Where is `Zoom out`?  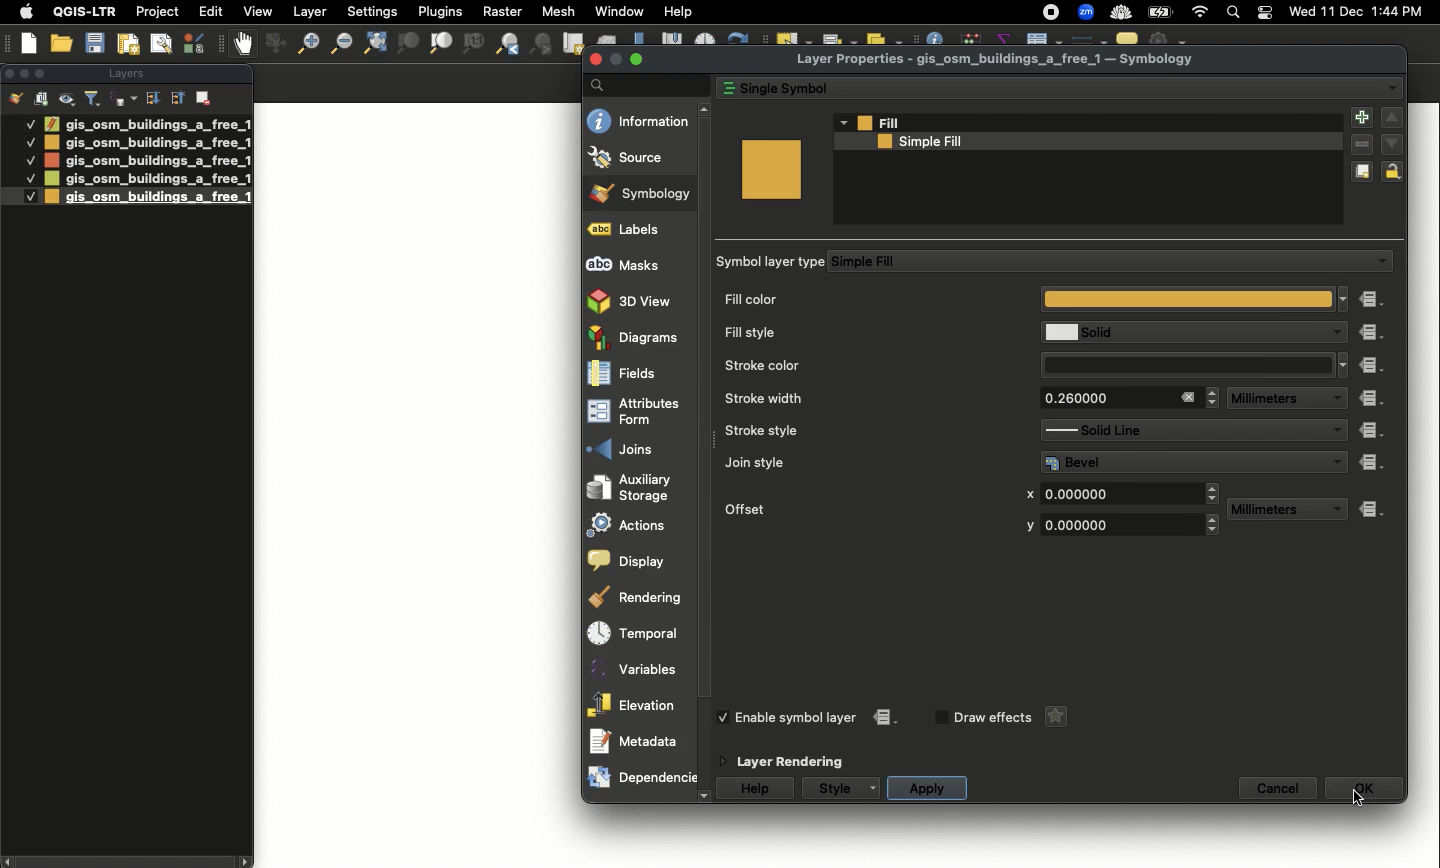 Zoom out is located at coordinates (303, 46).